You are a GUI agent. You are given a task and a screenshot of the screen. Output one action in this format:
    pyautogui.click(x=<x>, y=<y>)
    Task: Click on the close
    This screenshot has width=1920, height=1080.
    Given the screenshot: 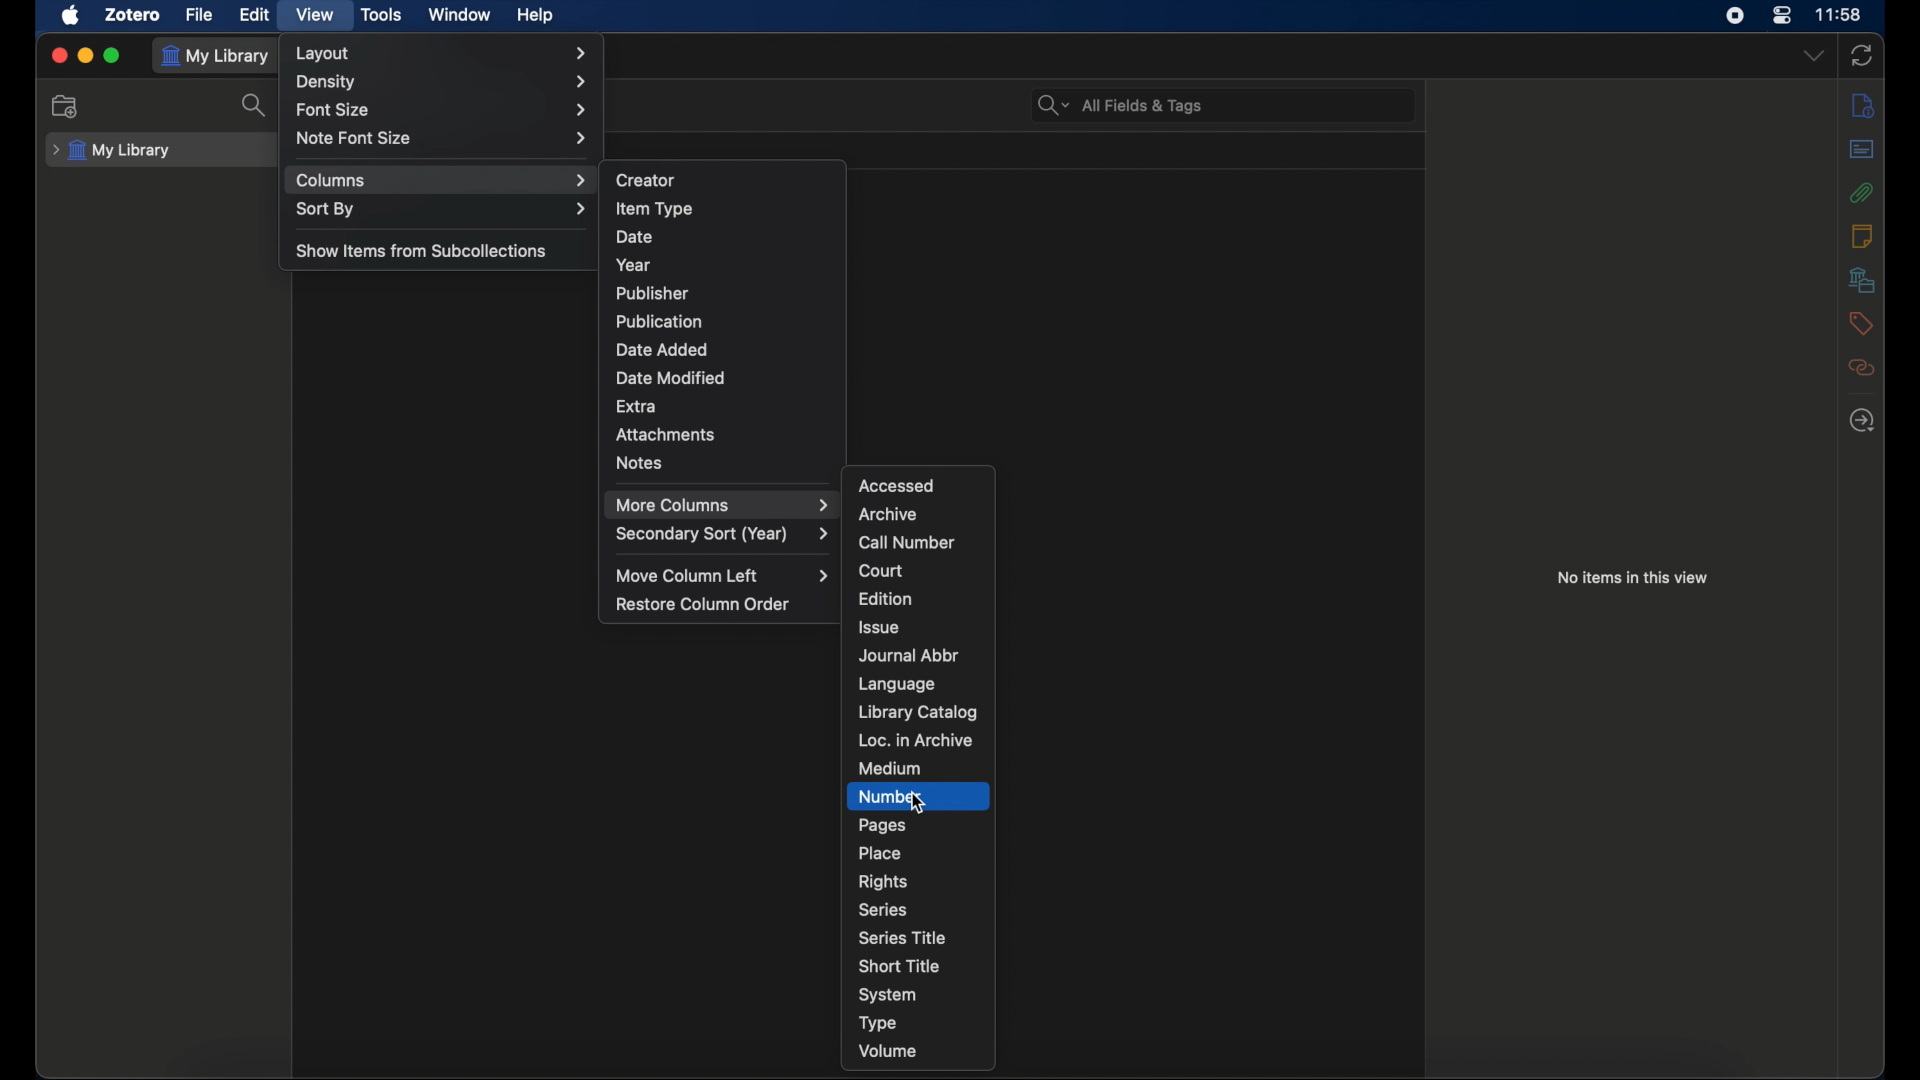 What is the action you would take?
    pyautogui.click(x=58, y=55)
    